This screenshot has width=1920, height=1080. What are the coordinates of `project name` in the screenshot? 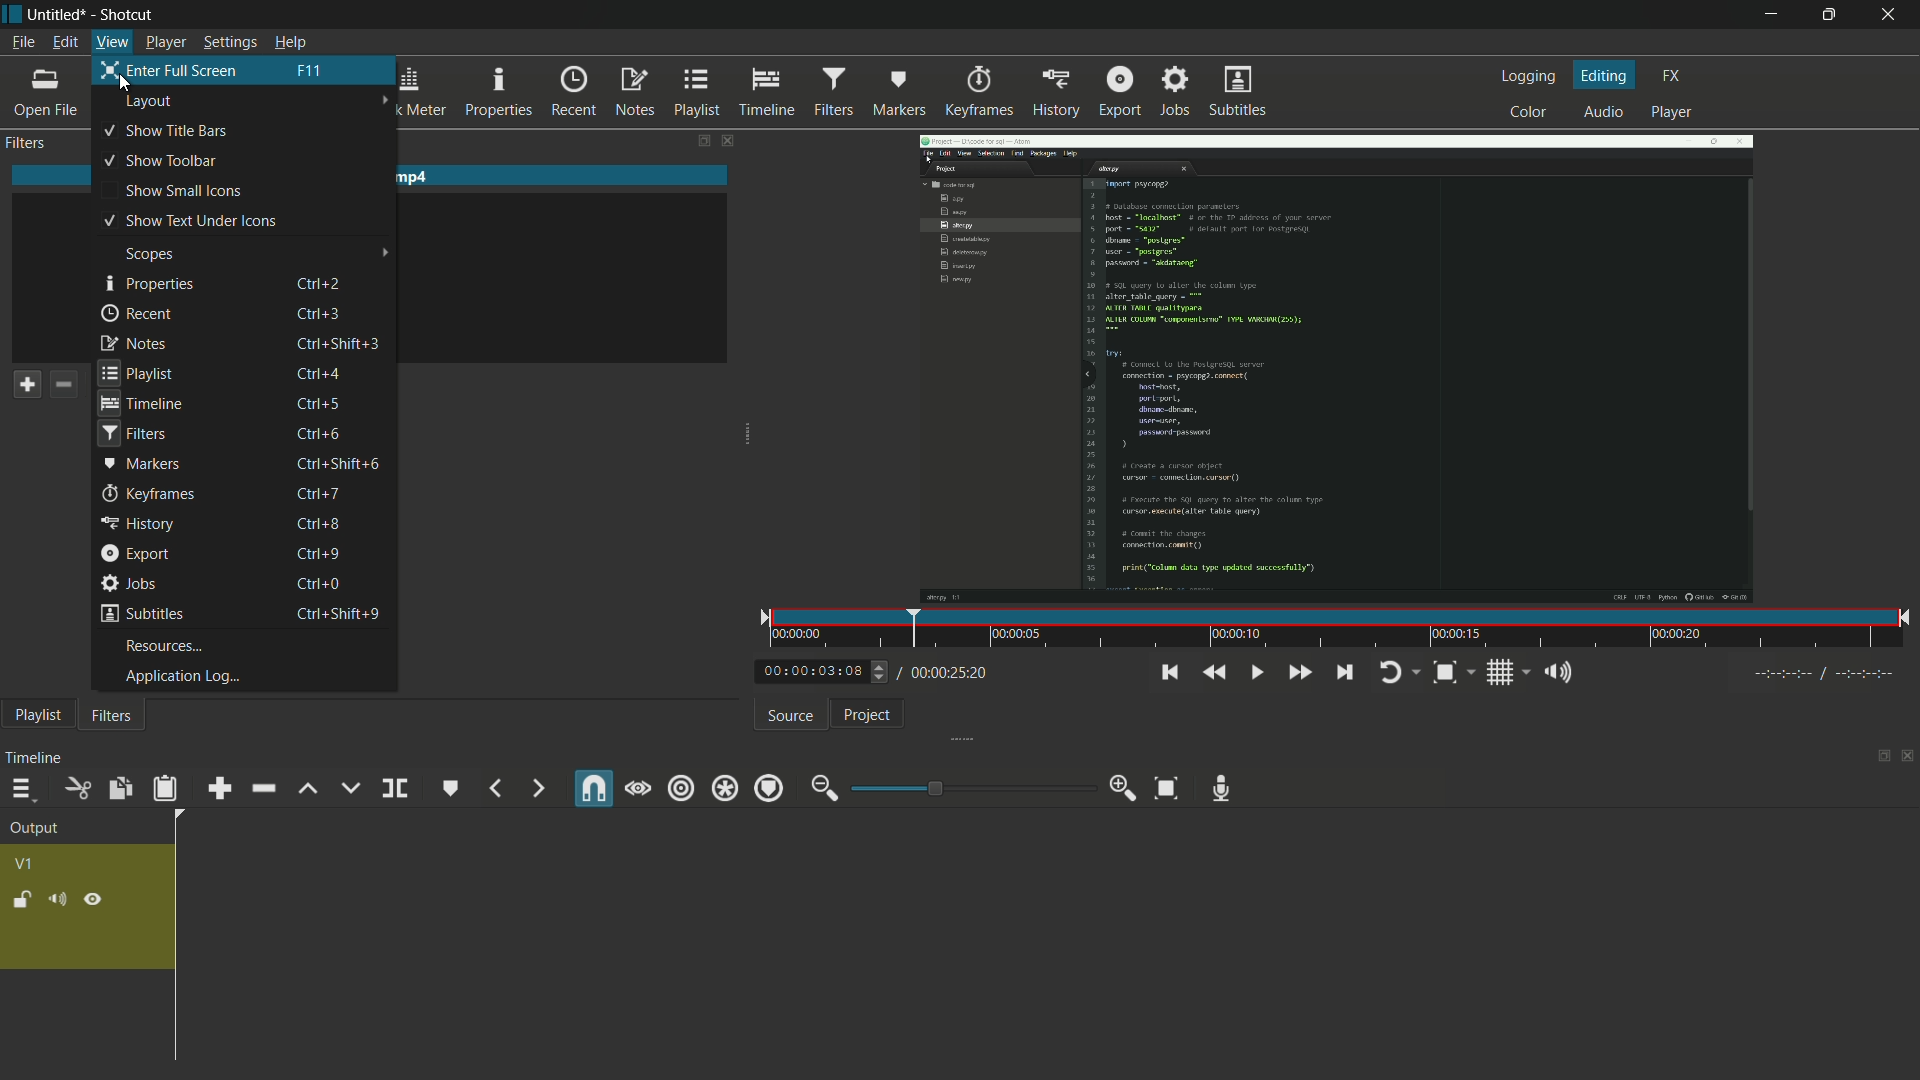 It's located at (58, 15).